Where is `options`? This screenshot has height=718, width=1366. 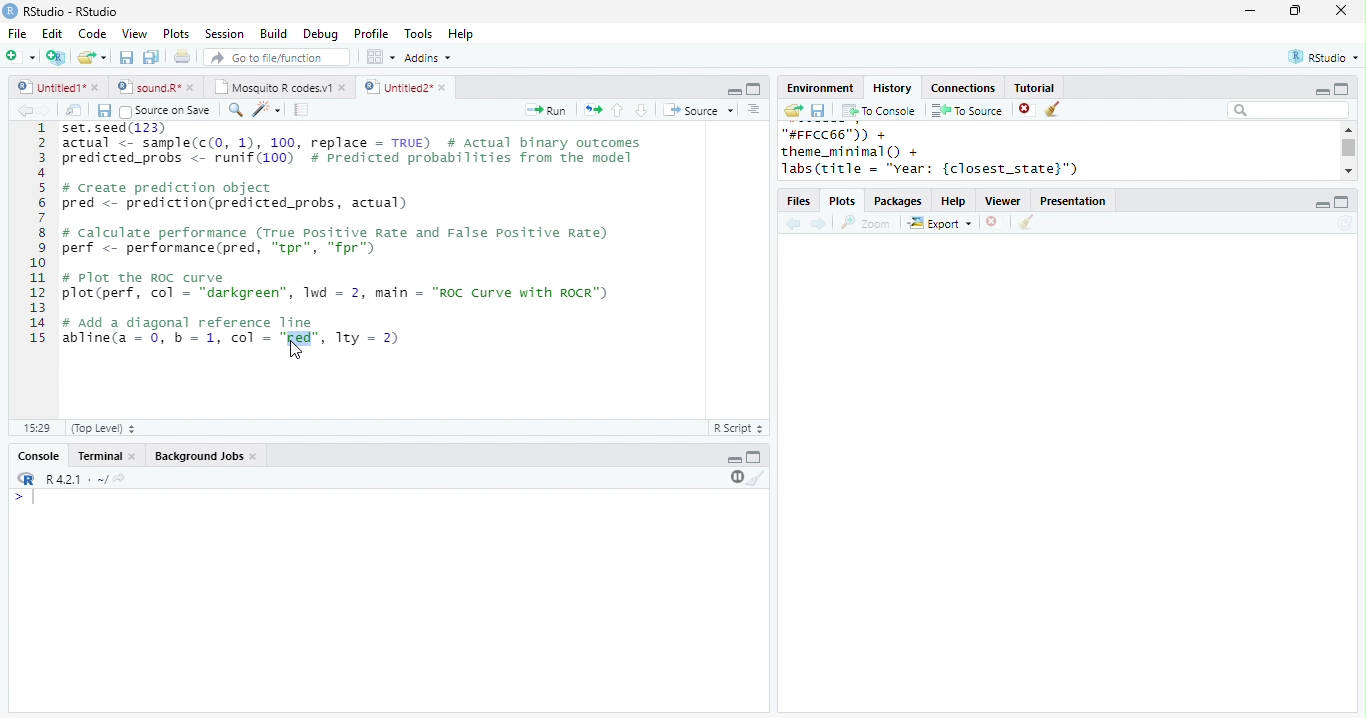
options is located at coordinates (754, 109).